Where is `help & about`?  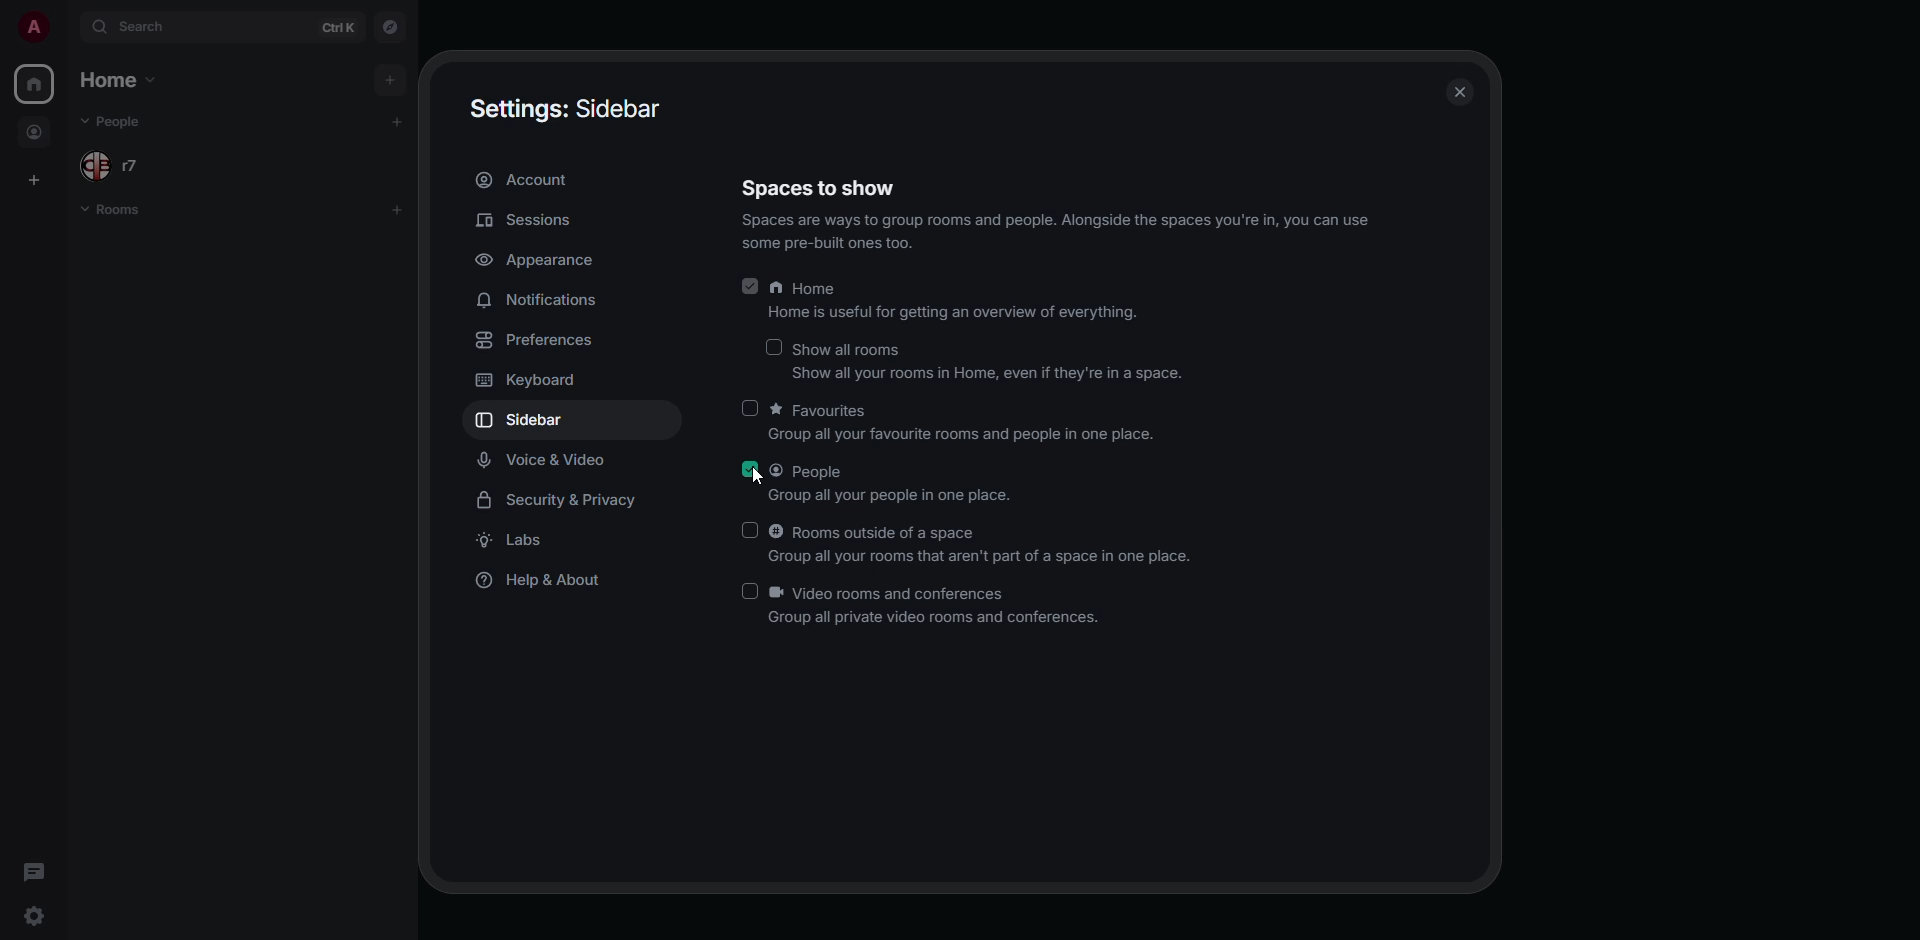
help & about is located at coordinates (546, 581).